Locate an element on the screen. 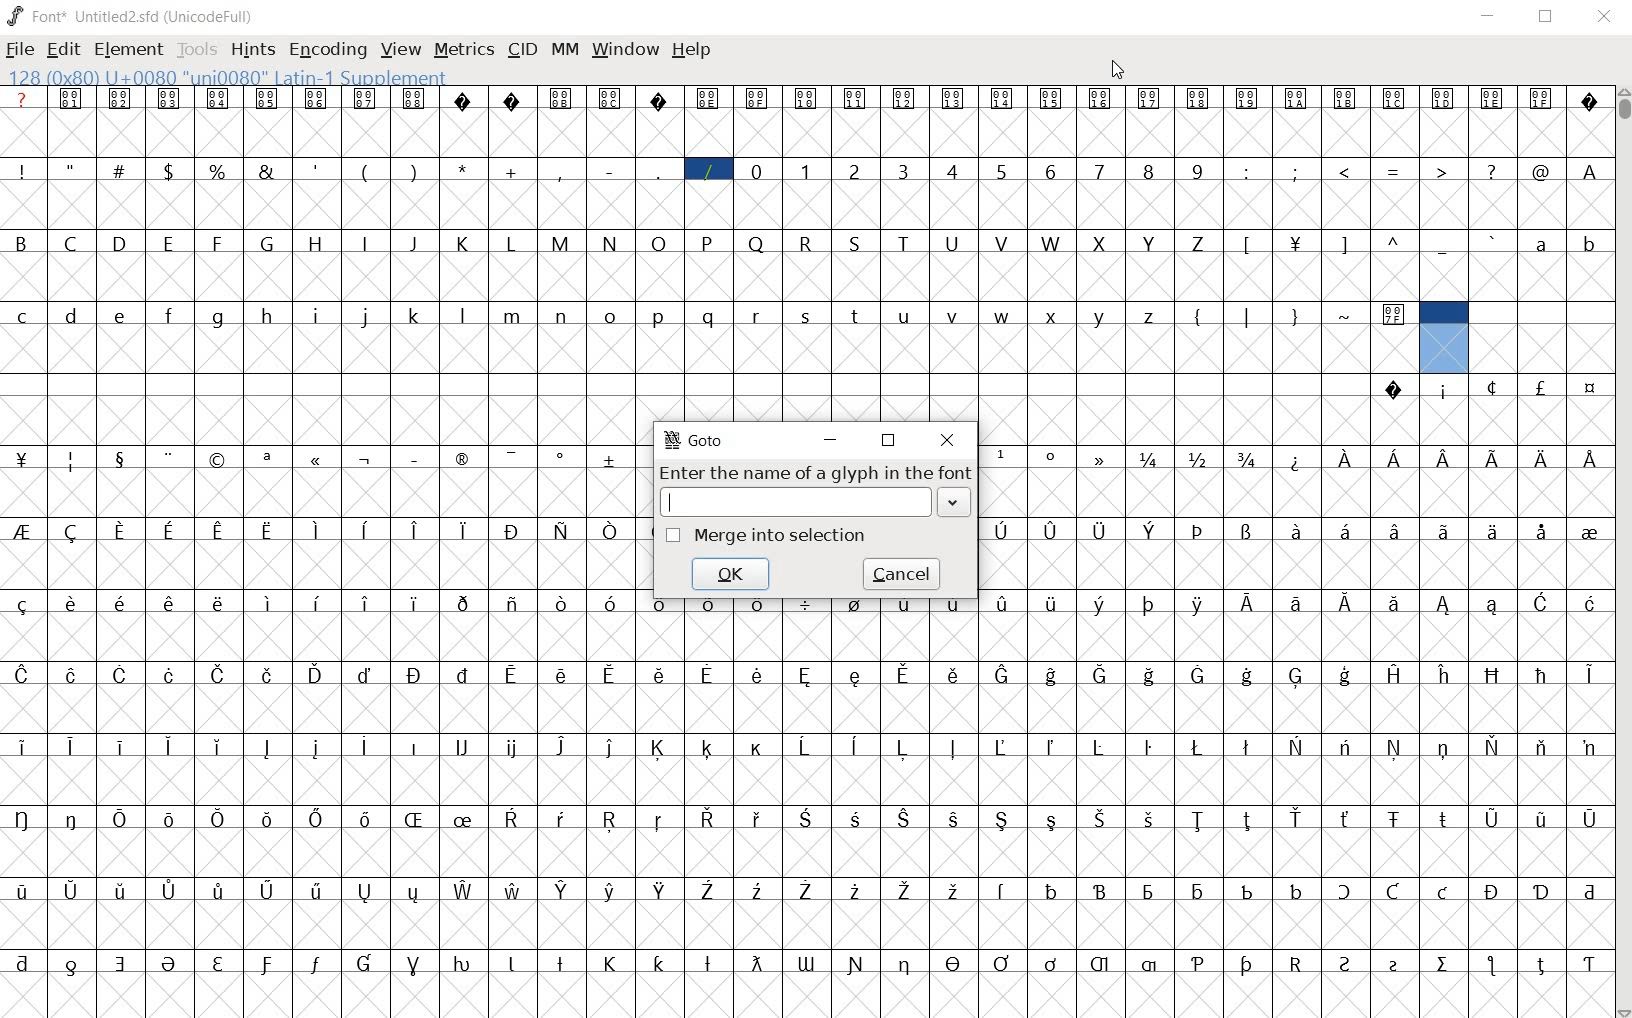  Symbol is located at coordinates (664, 891).